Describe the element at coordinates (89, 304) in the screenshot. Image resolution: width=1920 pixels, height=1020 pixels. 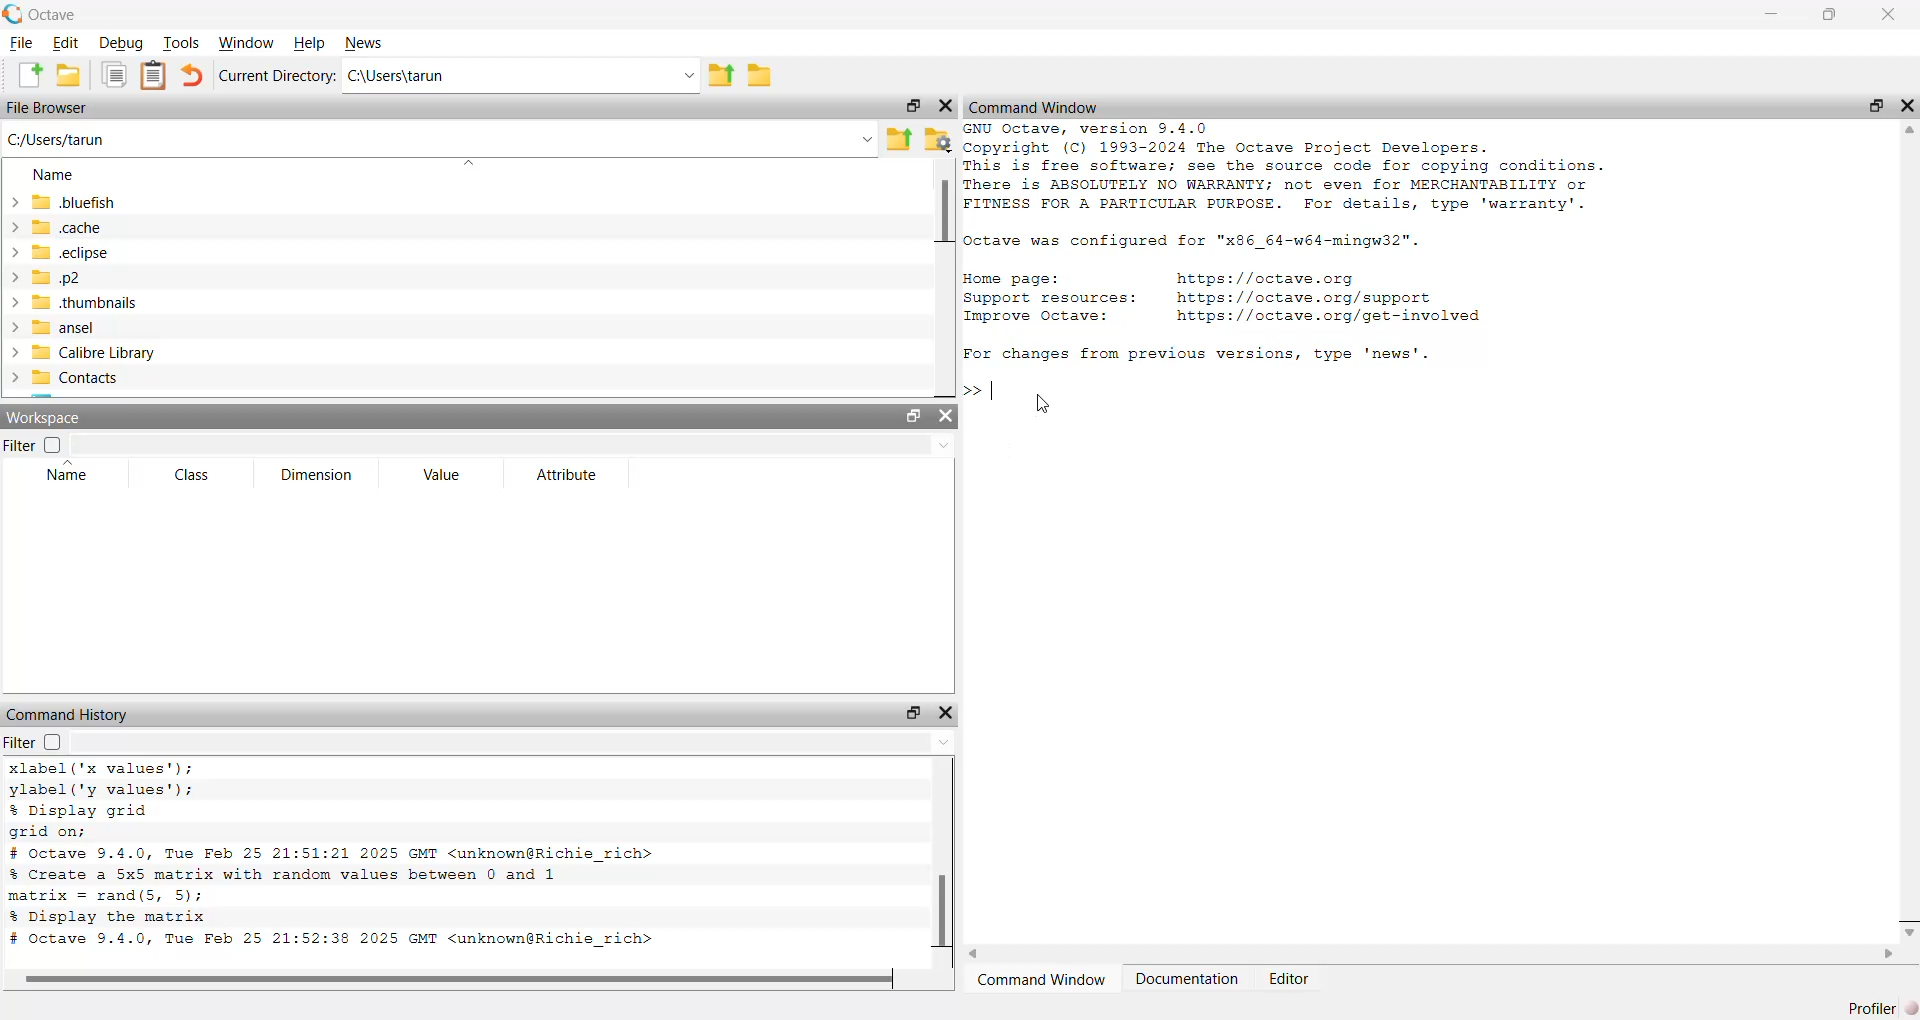
I see `thumbnails` at that location.